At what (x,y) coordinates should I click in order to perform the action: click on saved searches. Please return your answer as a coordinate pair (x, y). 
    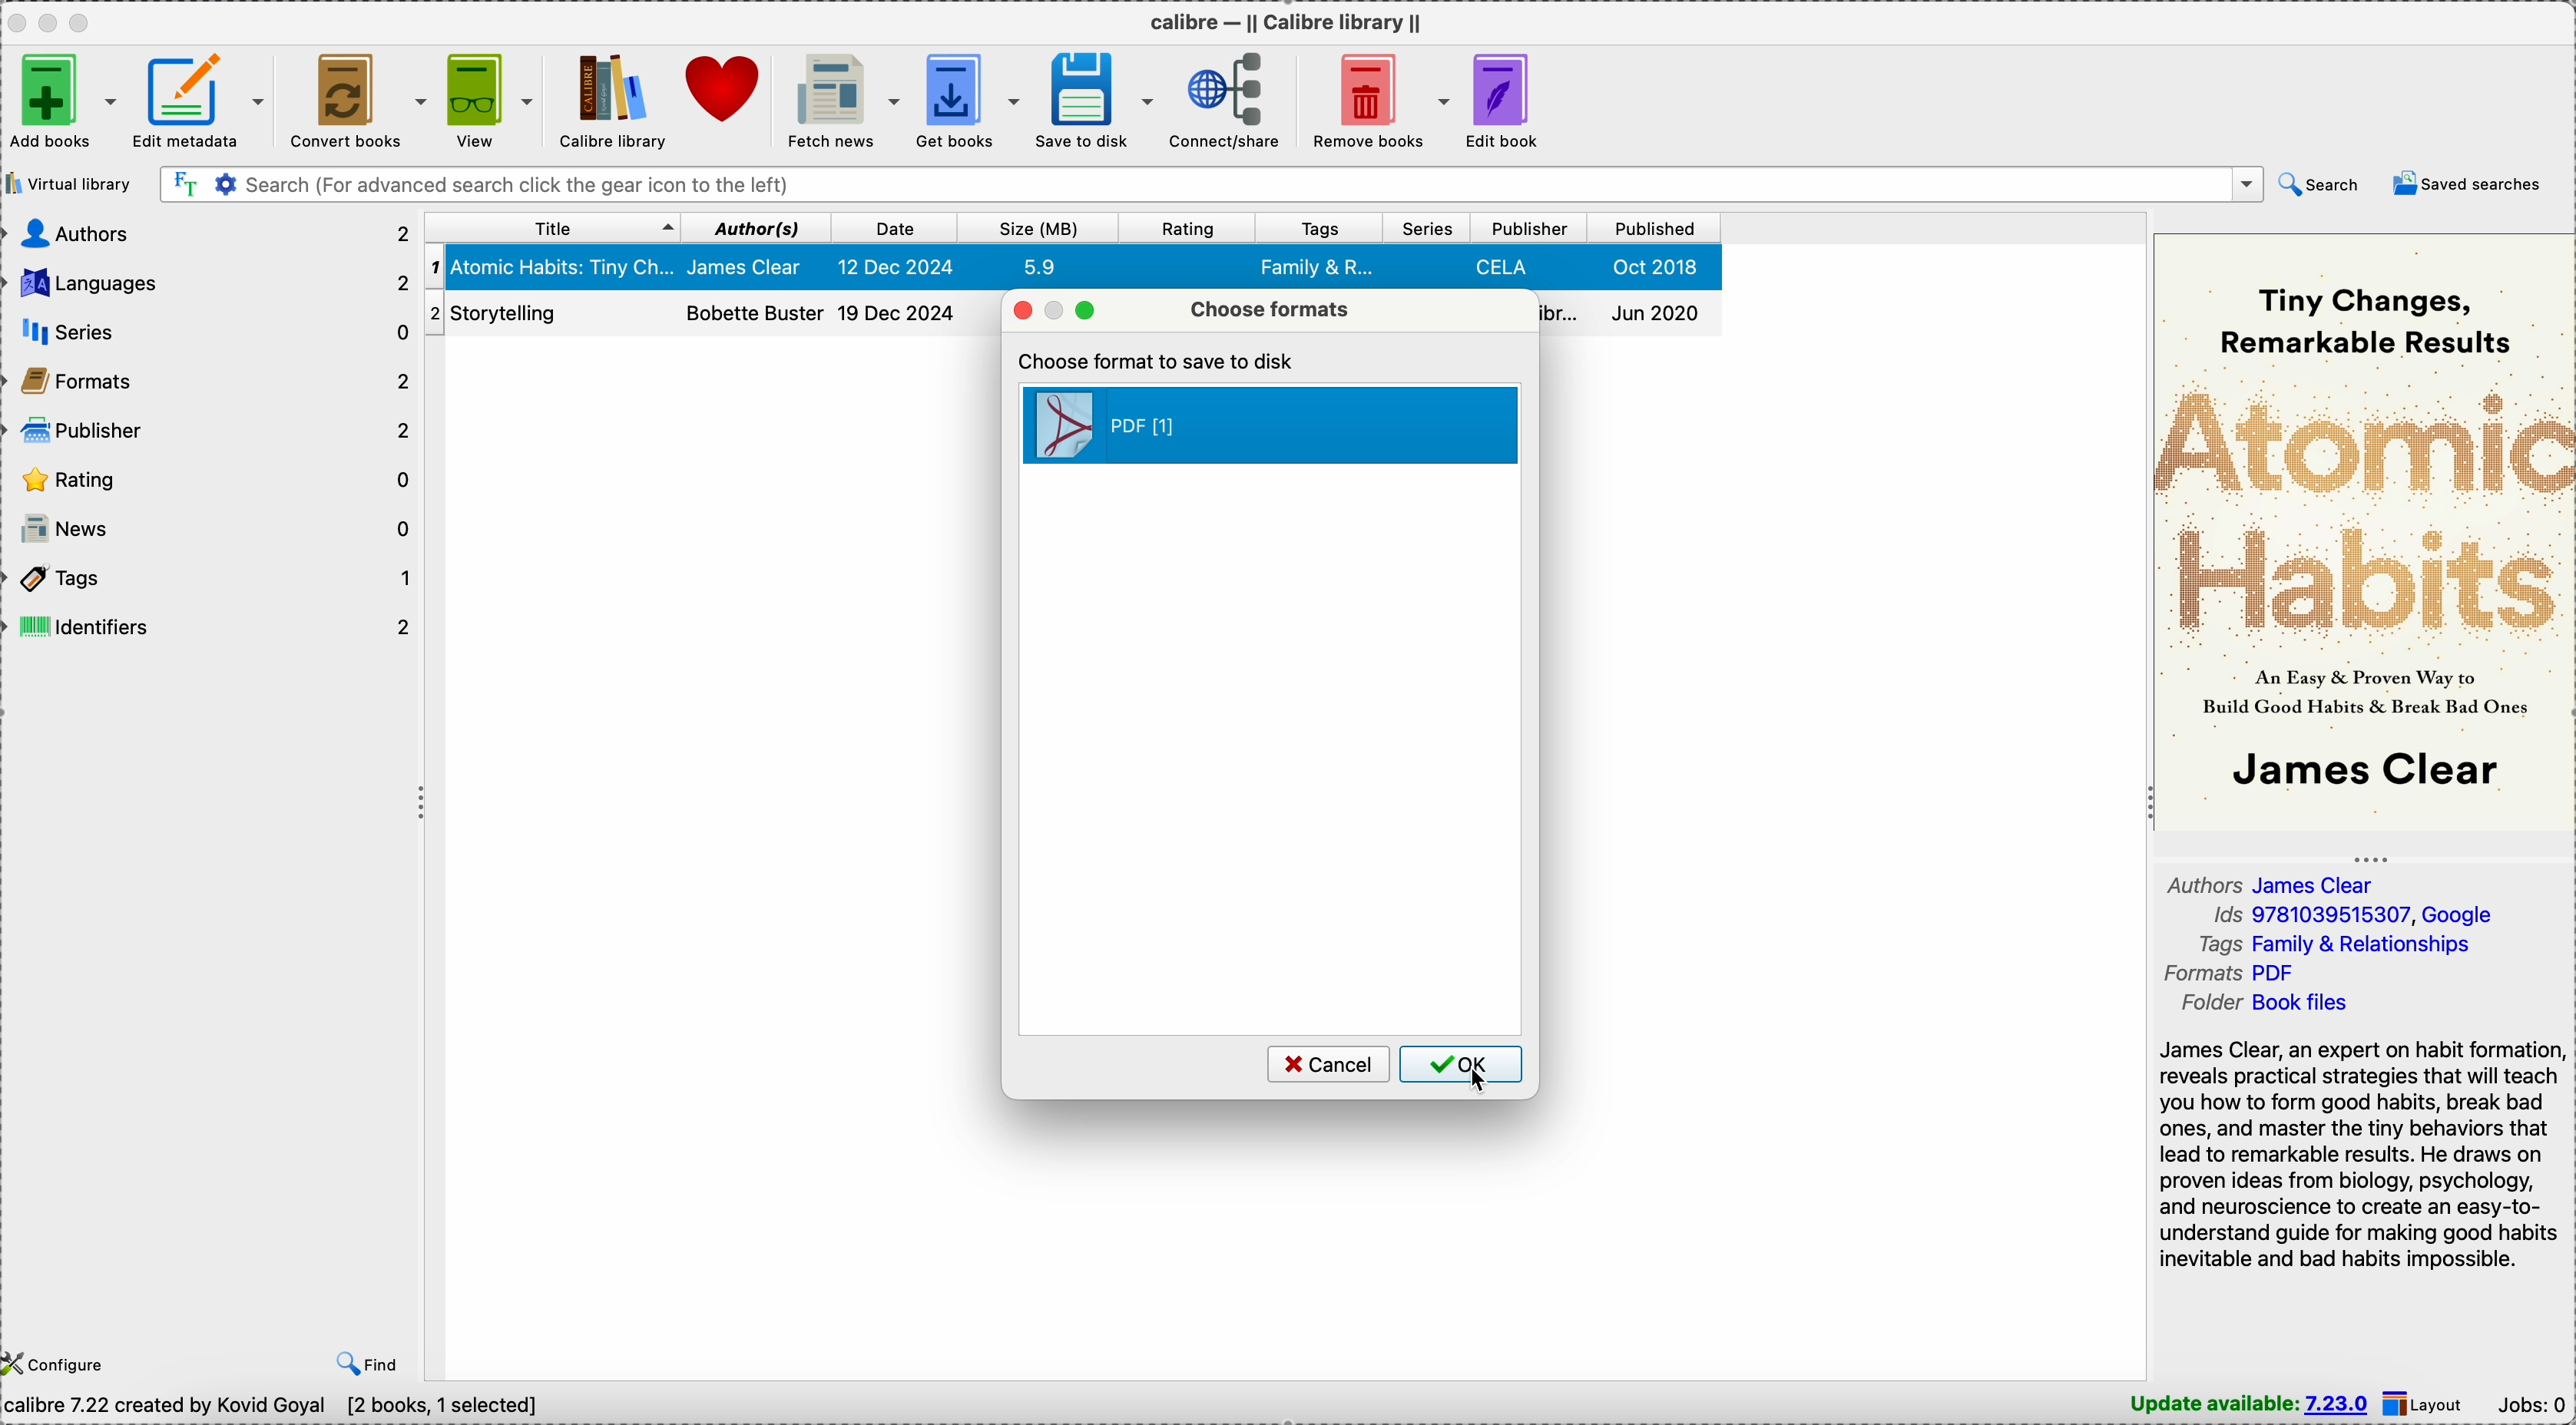
    Looking at the image, I should click on (2468, 182).